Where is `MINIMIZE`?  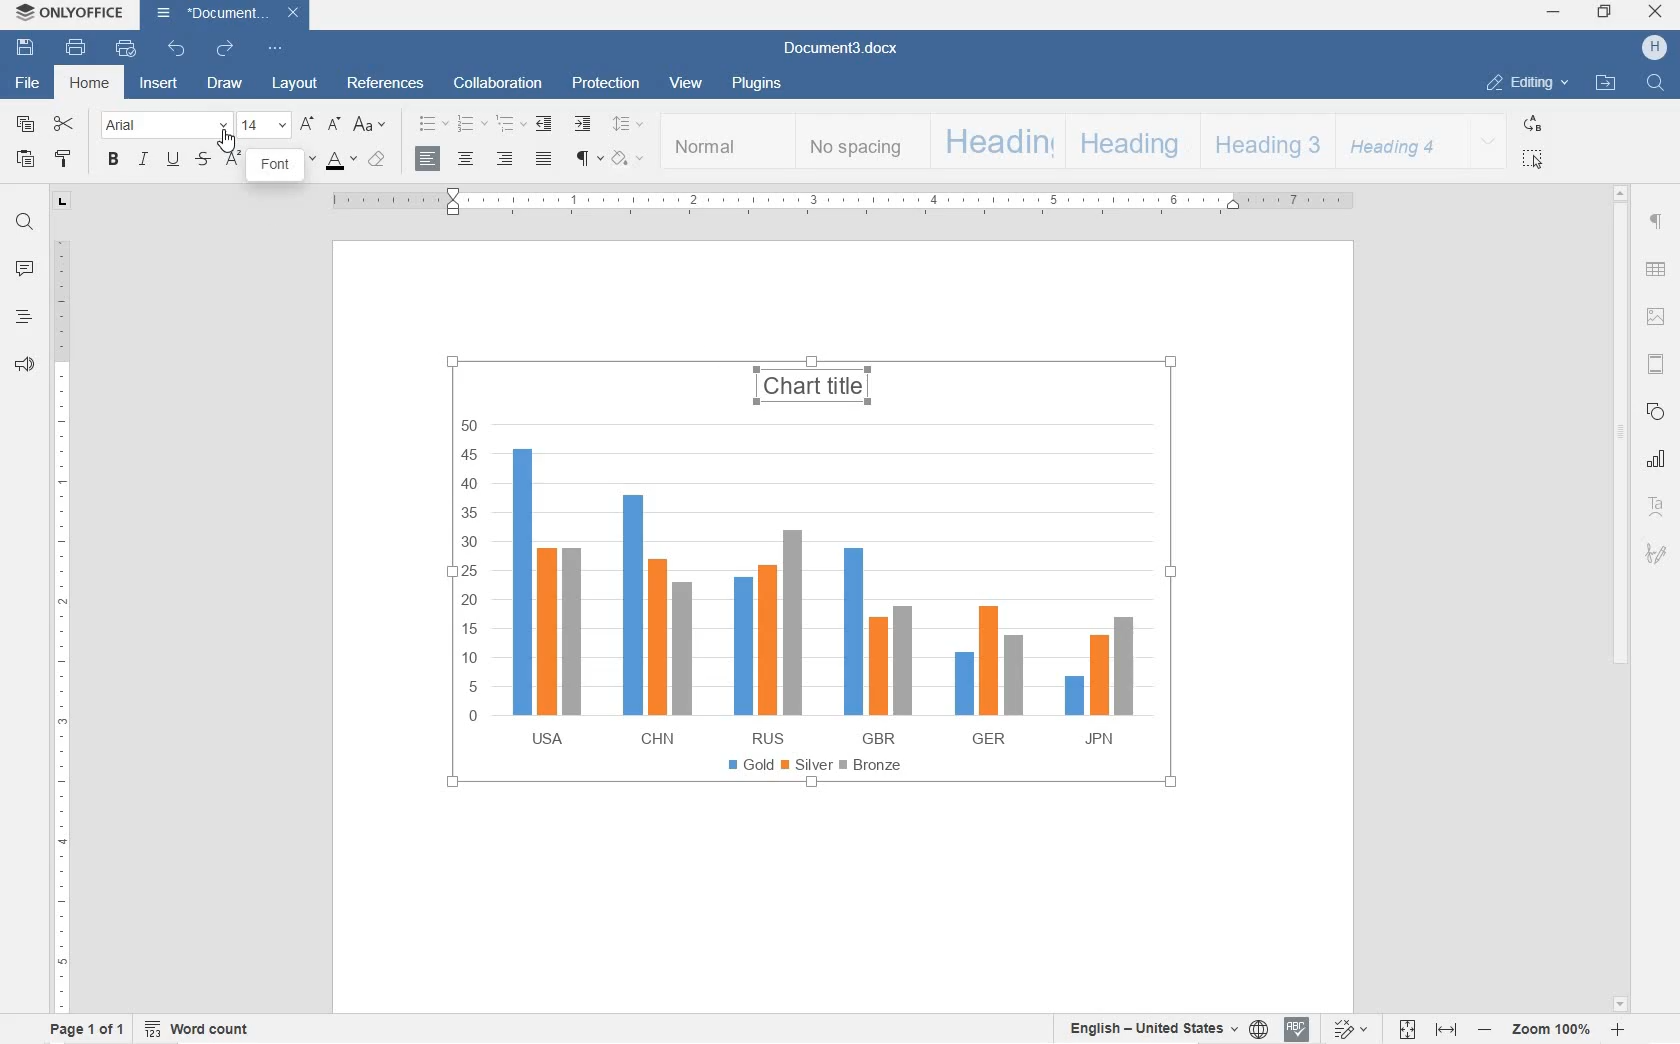 MINIMIZE is located at coordinates (1555, 13).